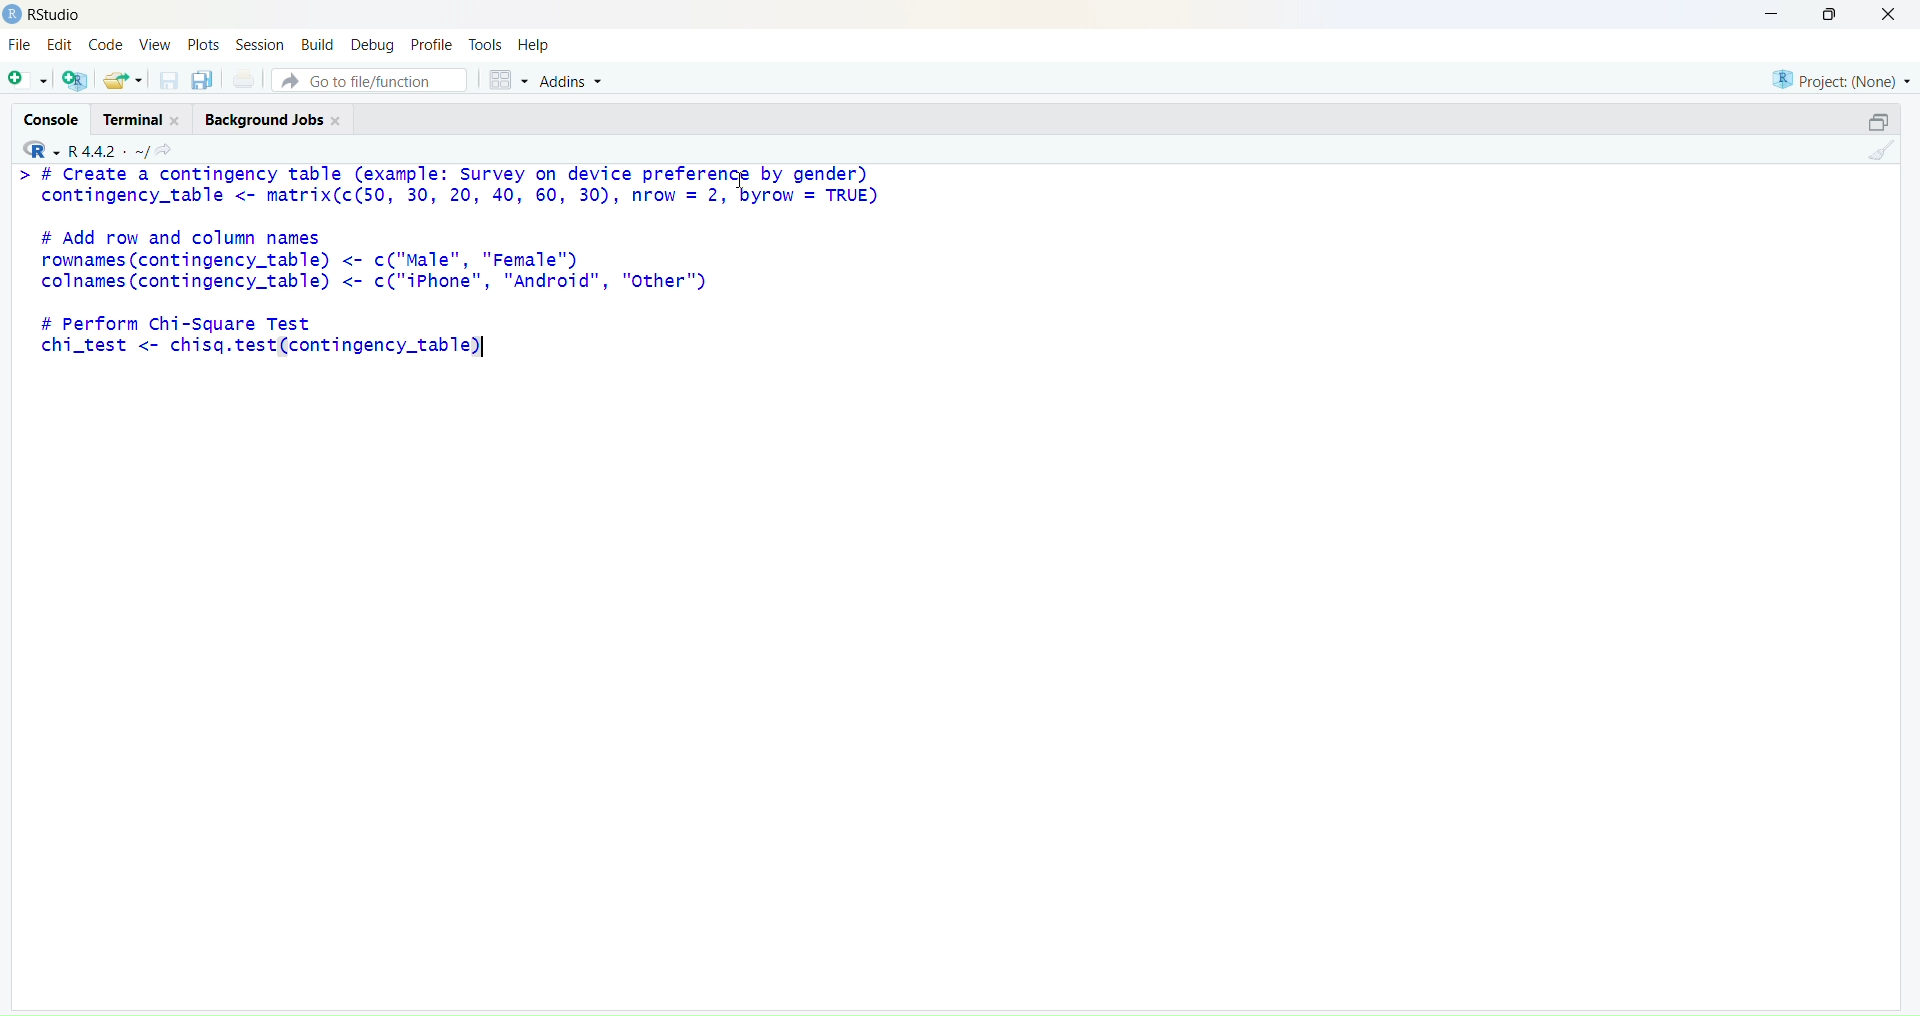 Image resolution: width=1920 pixels, height=1016 pixels. Describe the element at coordinates (317, 44) in the screenshot. I see `Build` at that location.